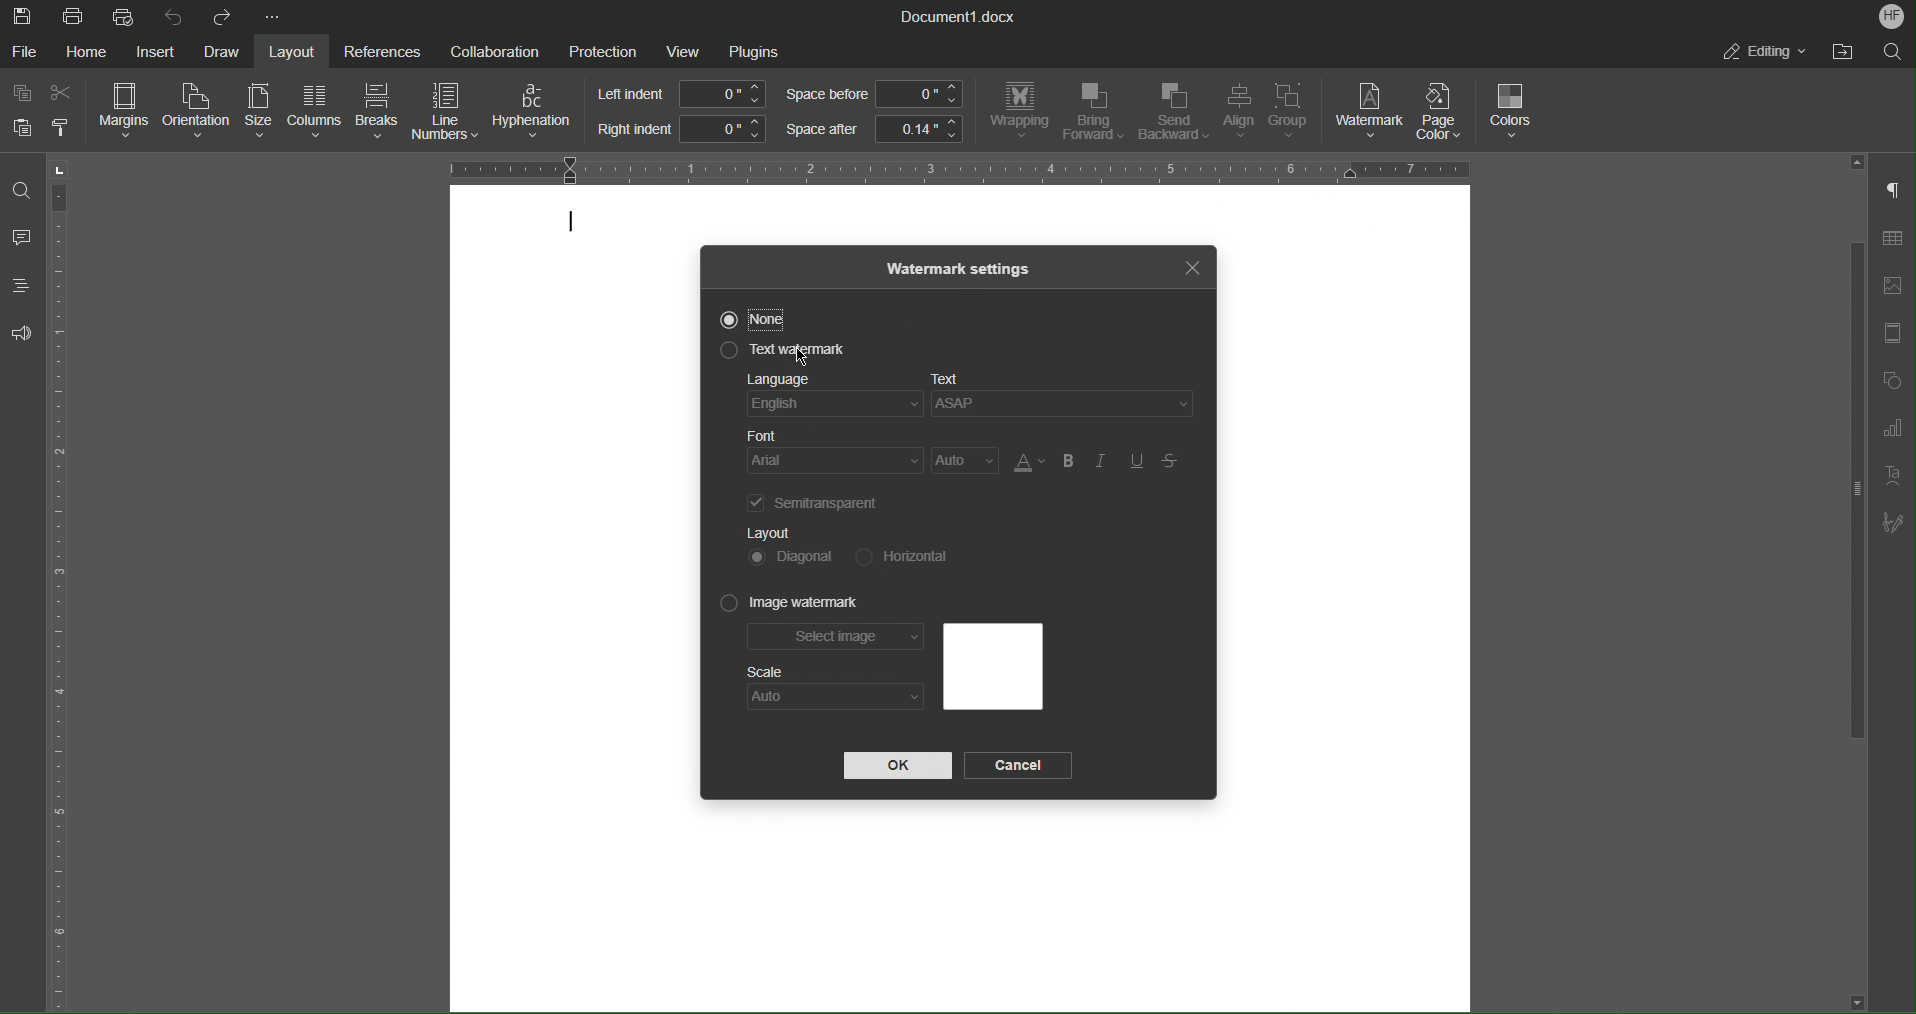  What do you see at coordinates (942, 167) in the screenshot?
I see `Horizontal Ruler` at bounding box center [942, 167].